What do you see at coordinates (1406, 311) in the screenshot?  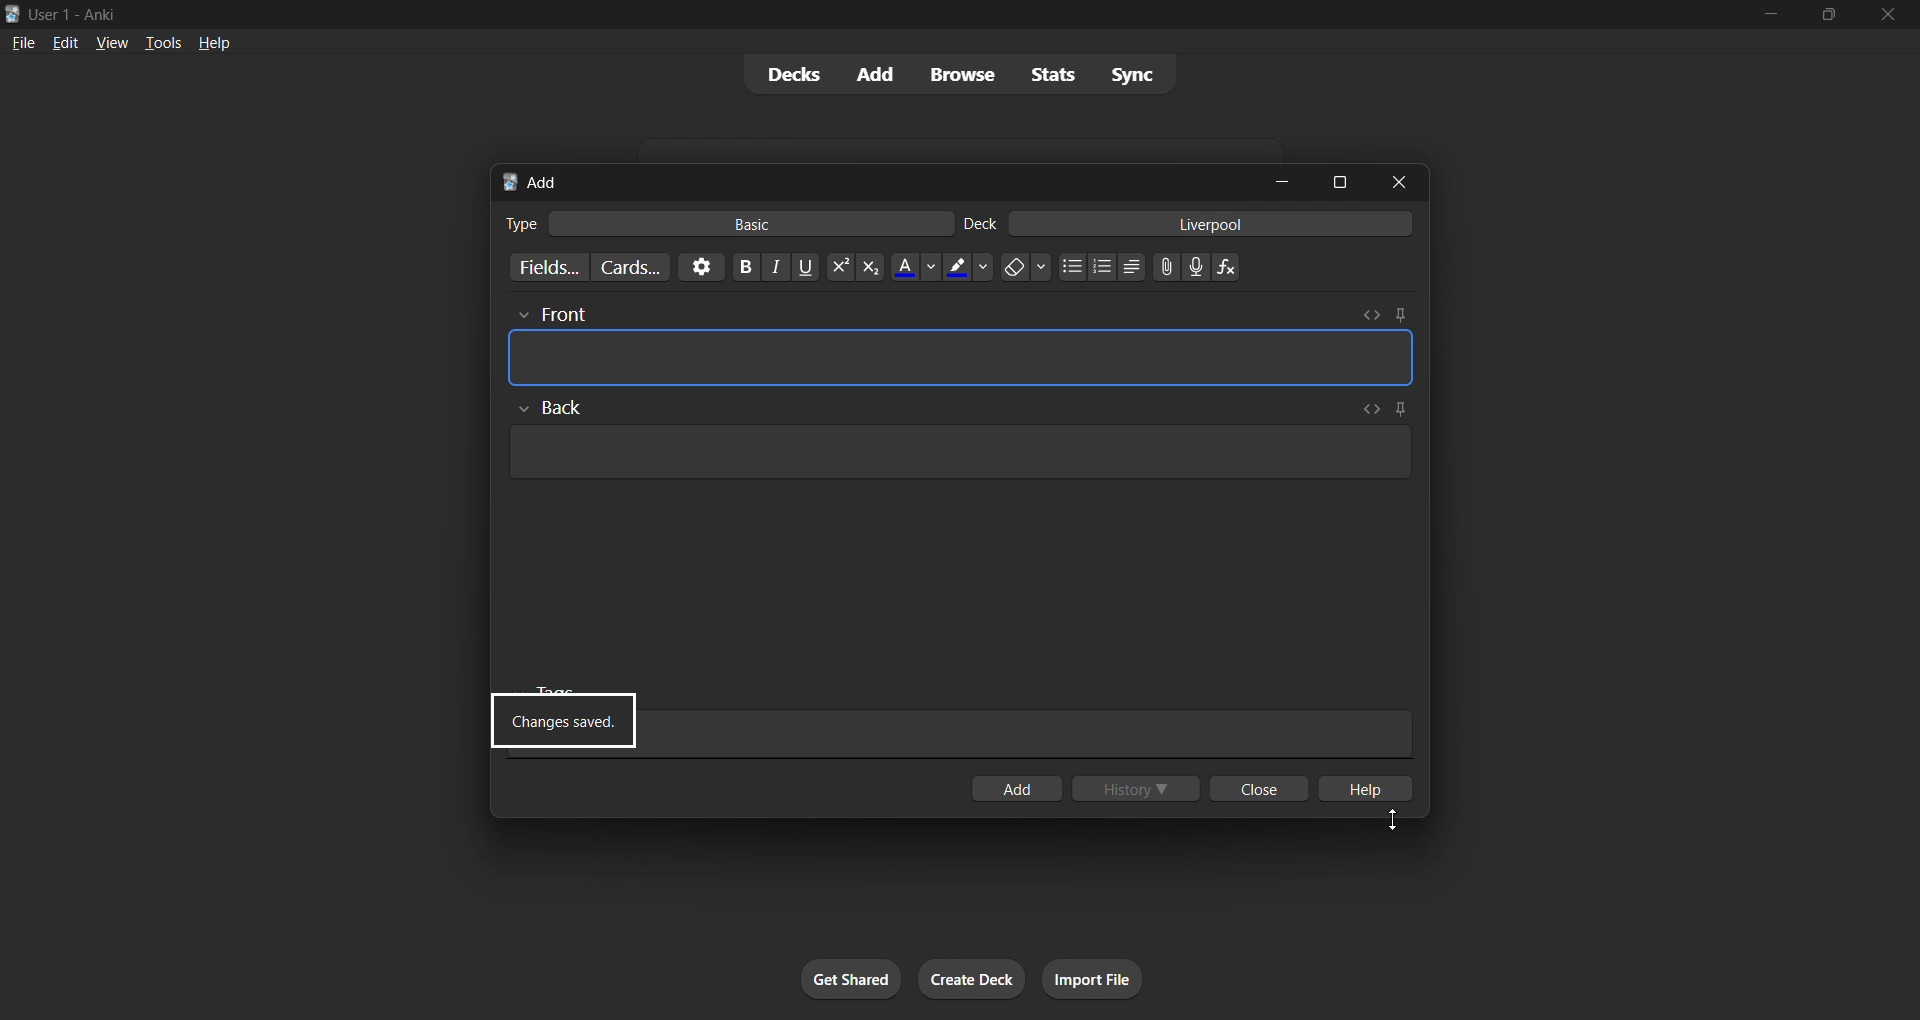 I see `pin` at bounding box center [1406, 311].